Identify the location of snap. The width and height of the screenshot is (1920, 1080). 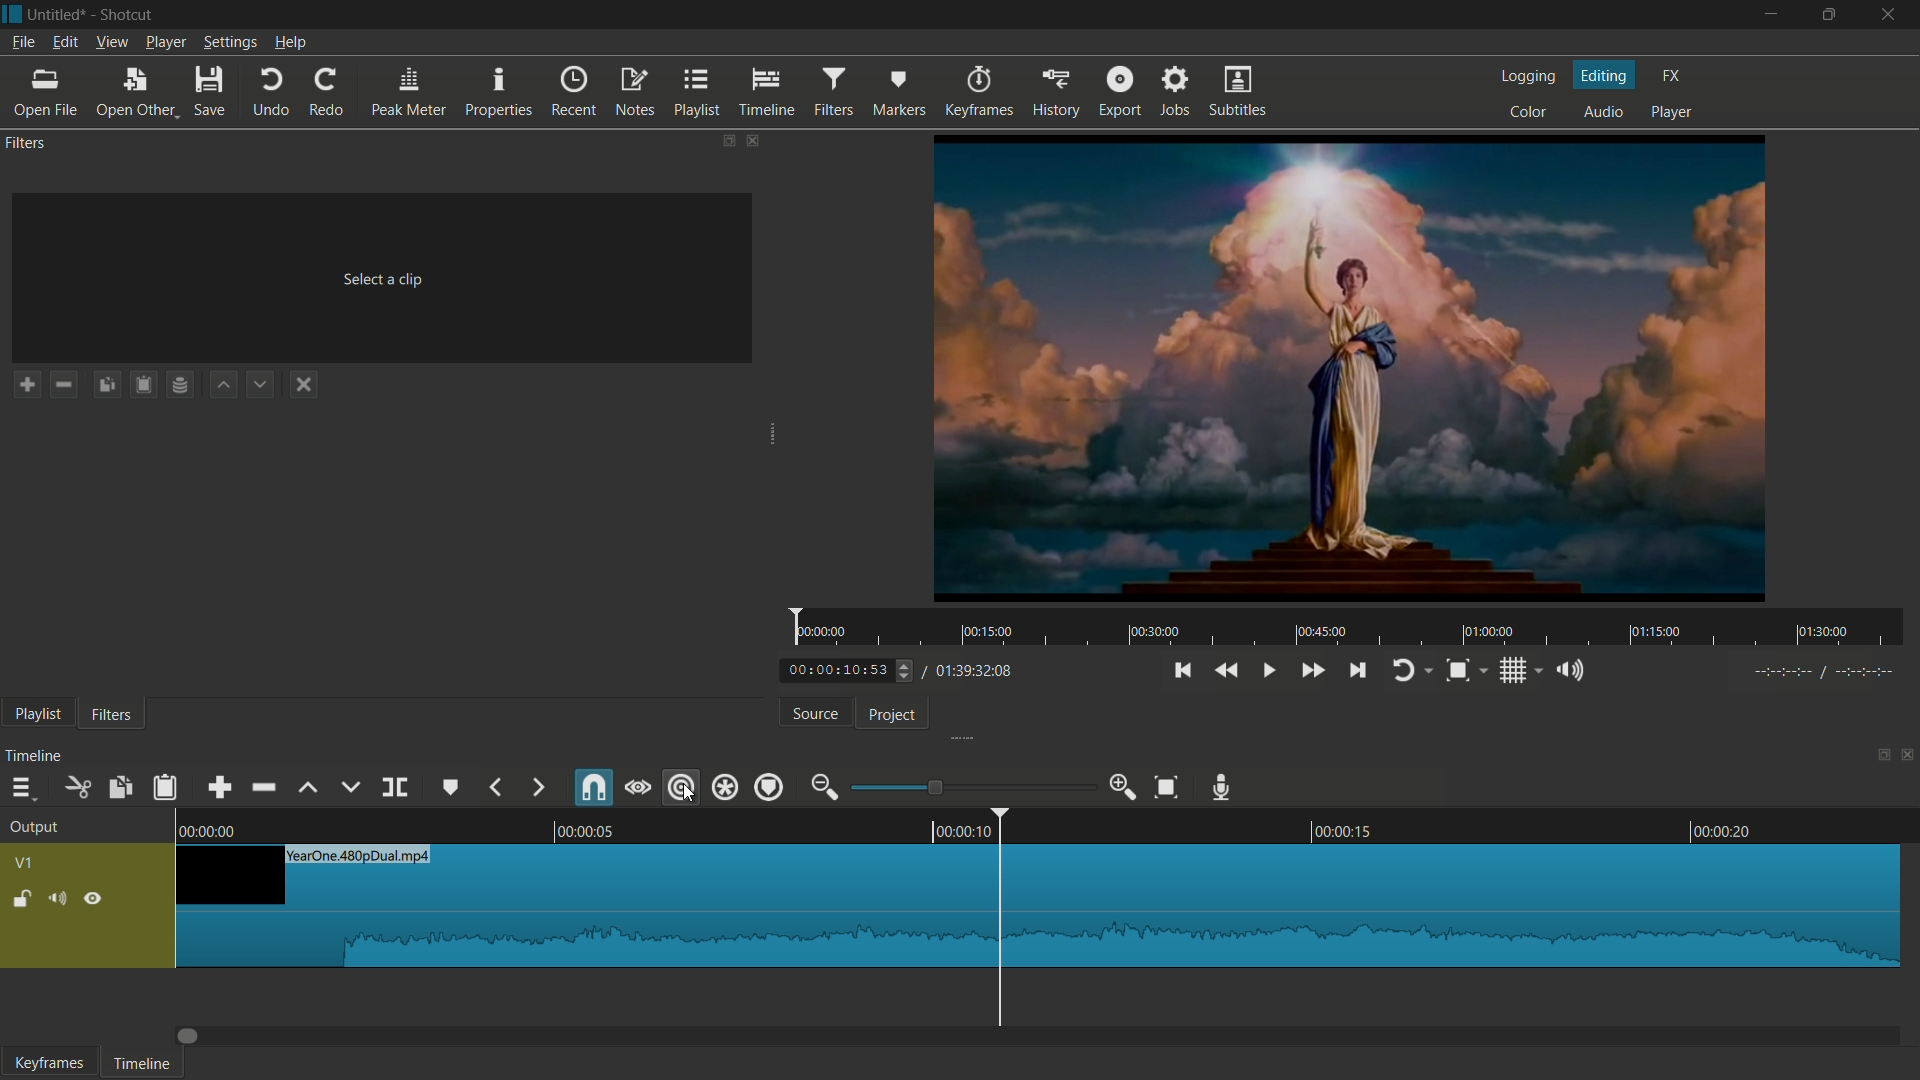
(595, 788).